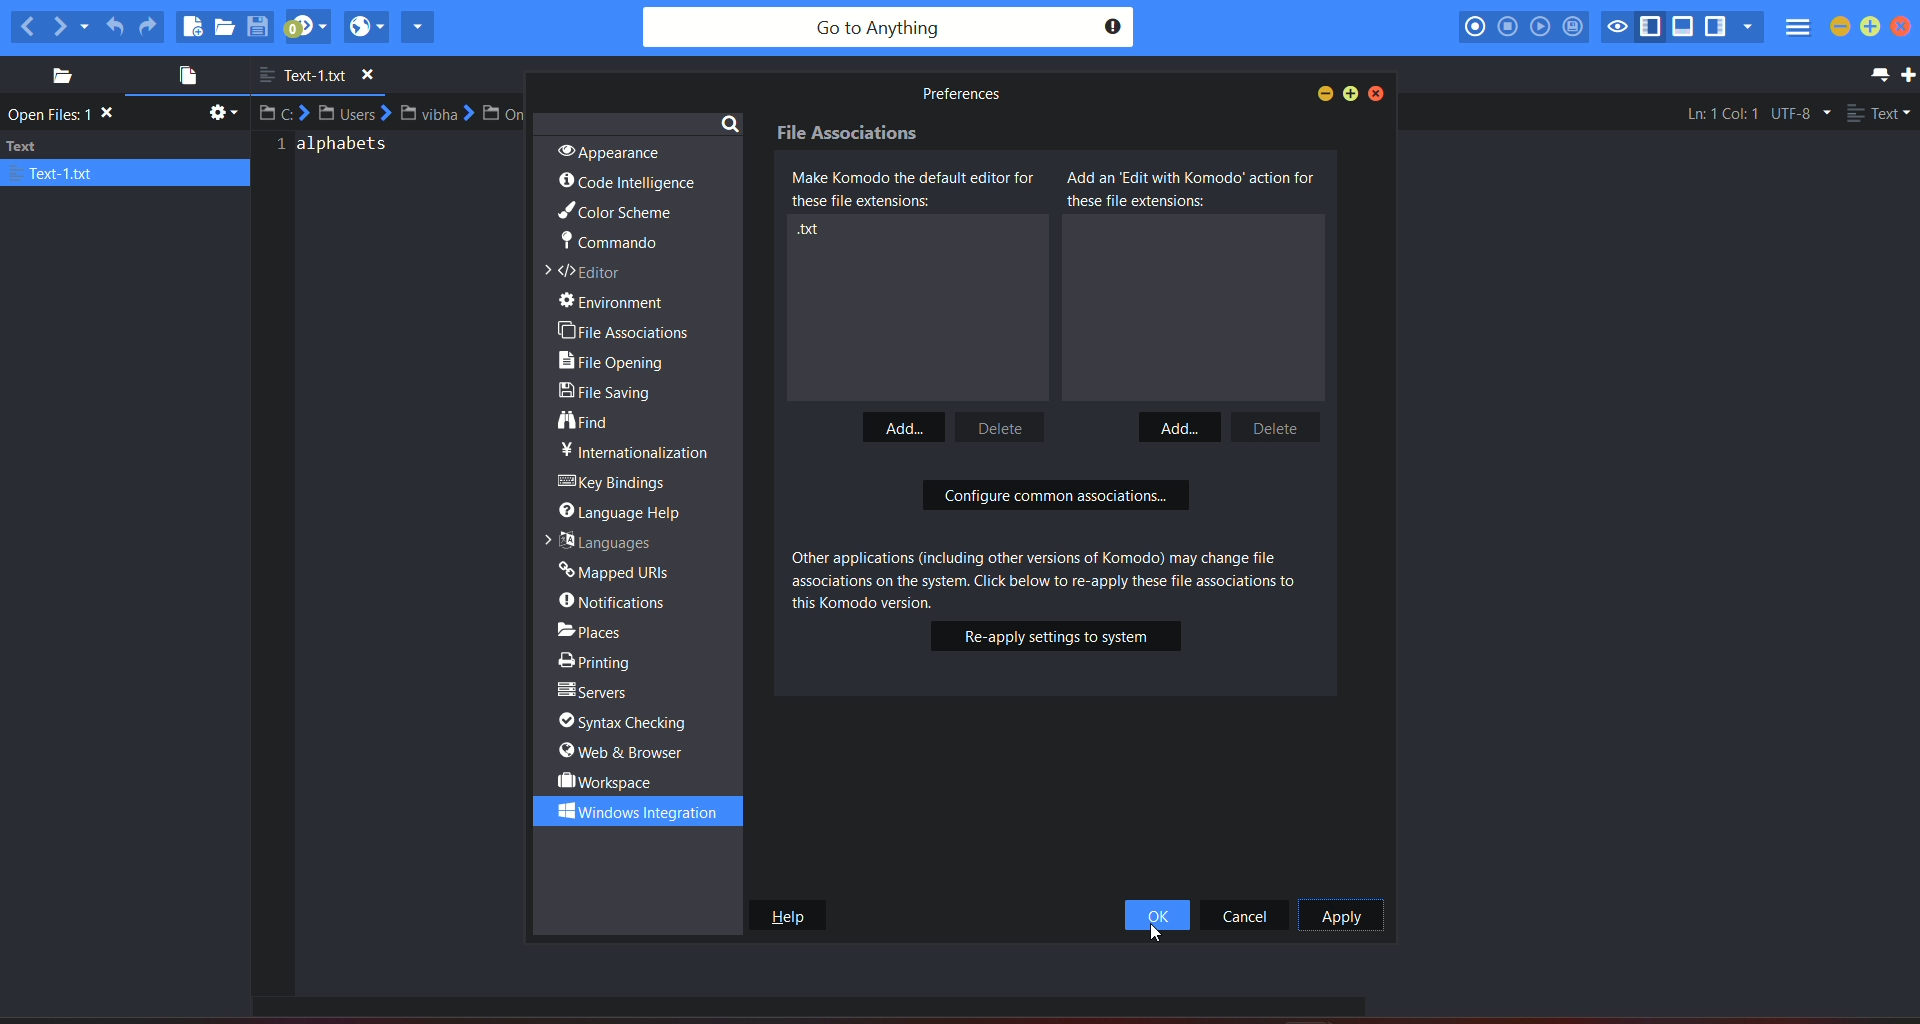 Image resolution: width=1920 pixels, height=1024 pixels. I want to click on commando, so click(608, 245).